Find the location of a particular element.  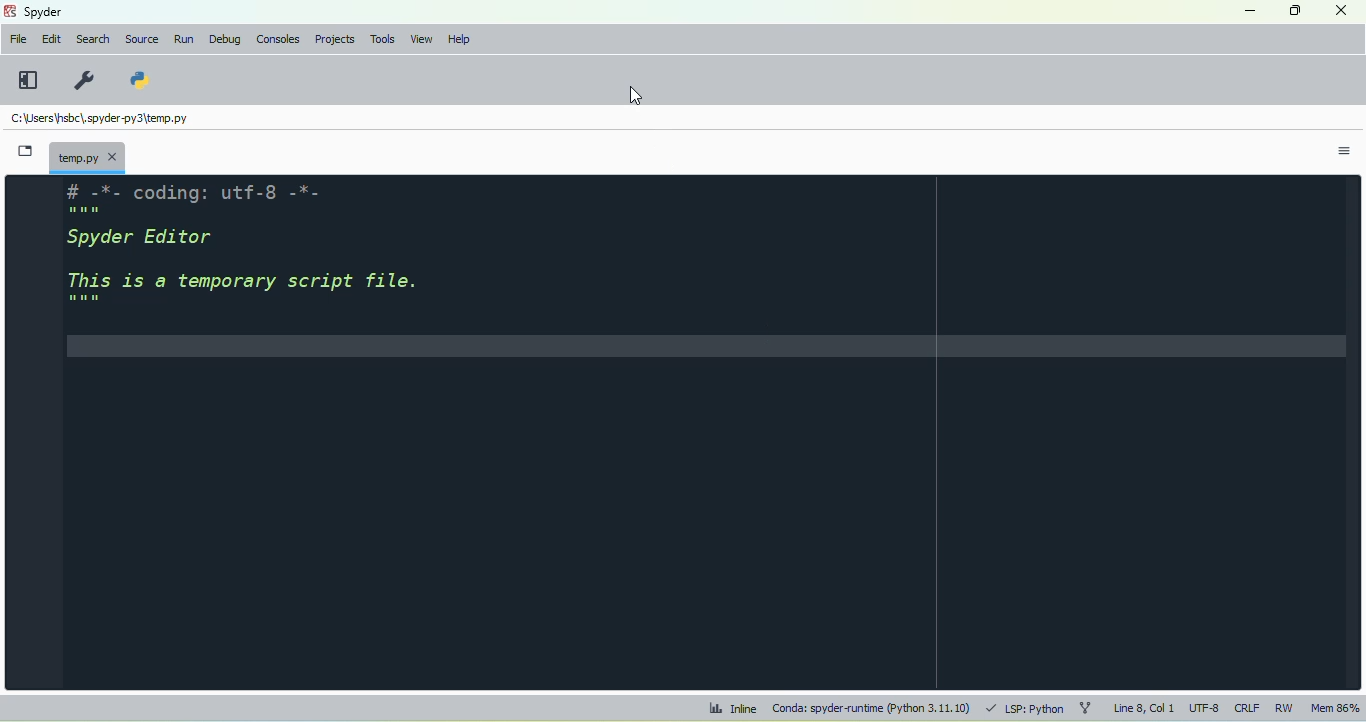

source is located at coordinates (143, 40).